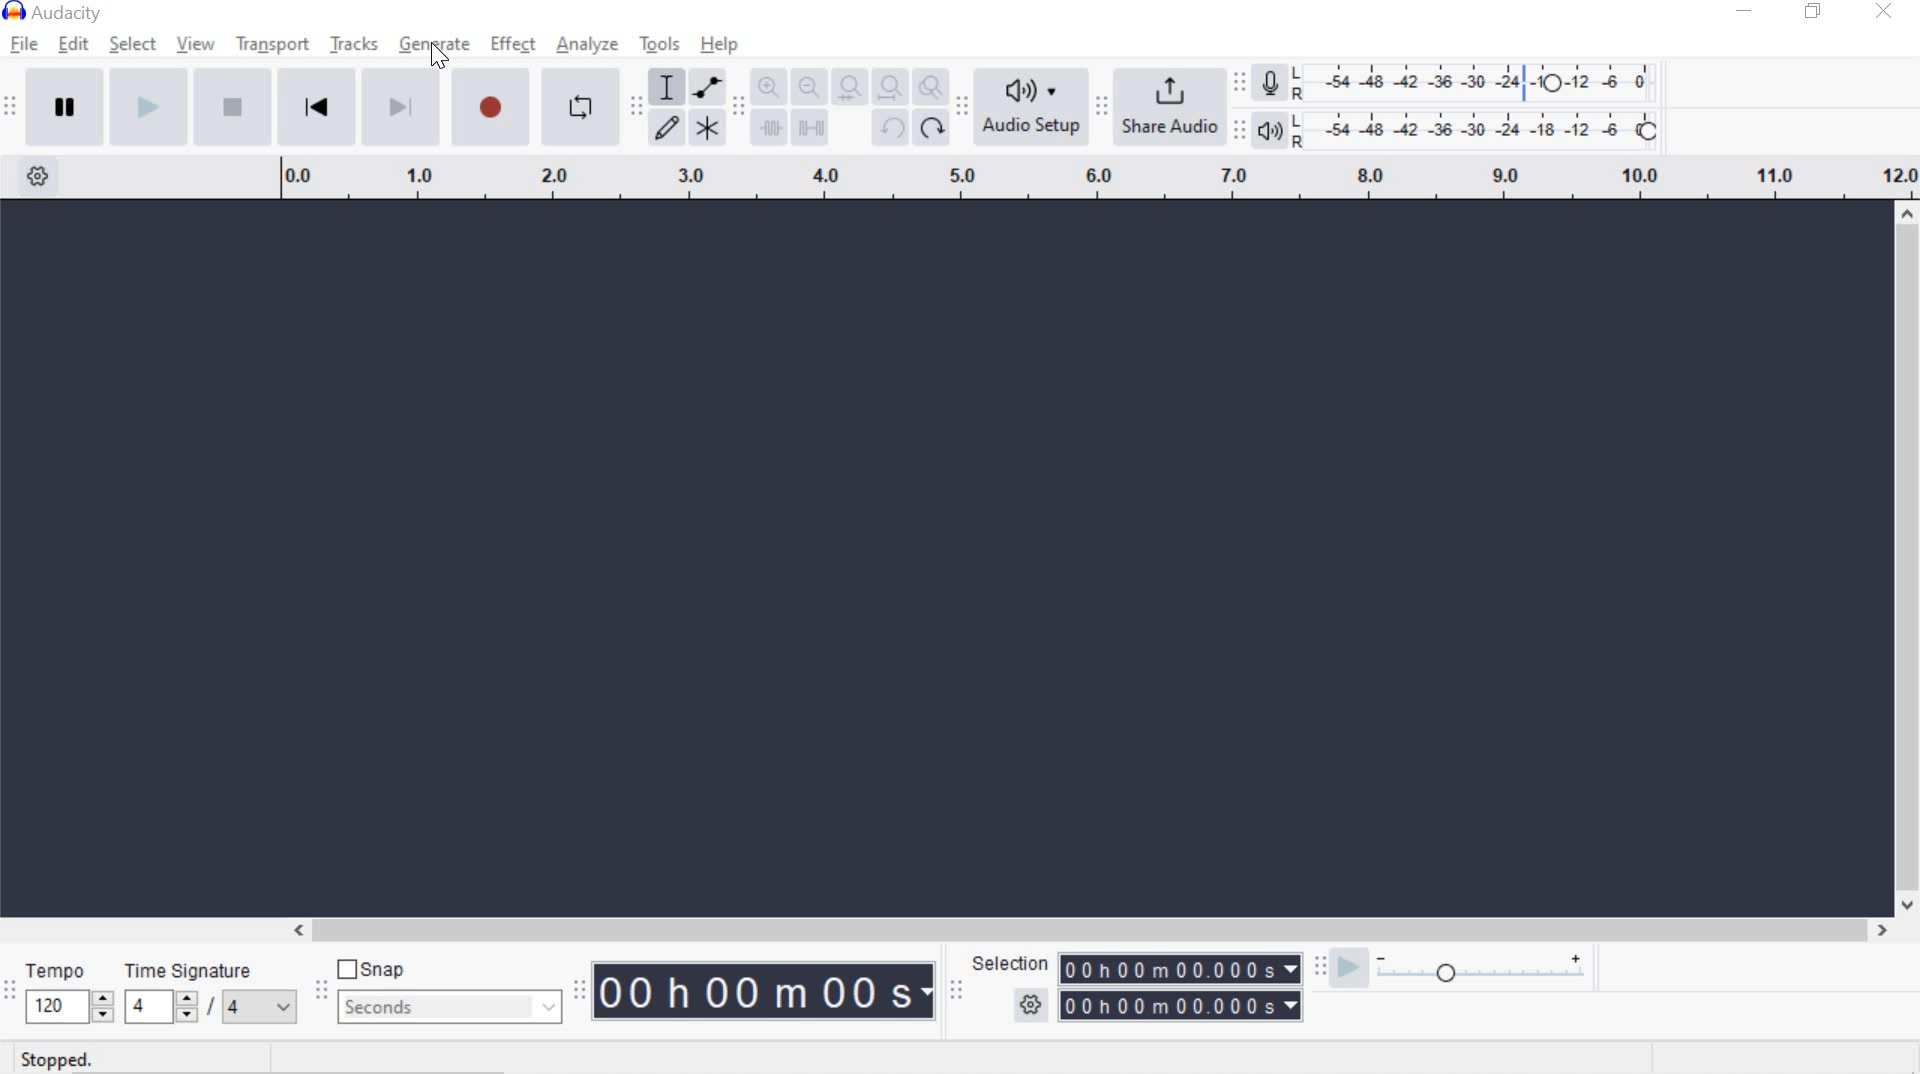  I want to click on Tools Toolbar, so click(640, 108).